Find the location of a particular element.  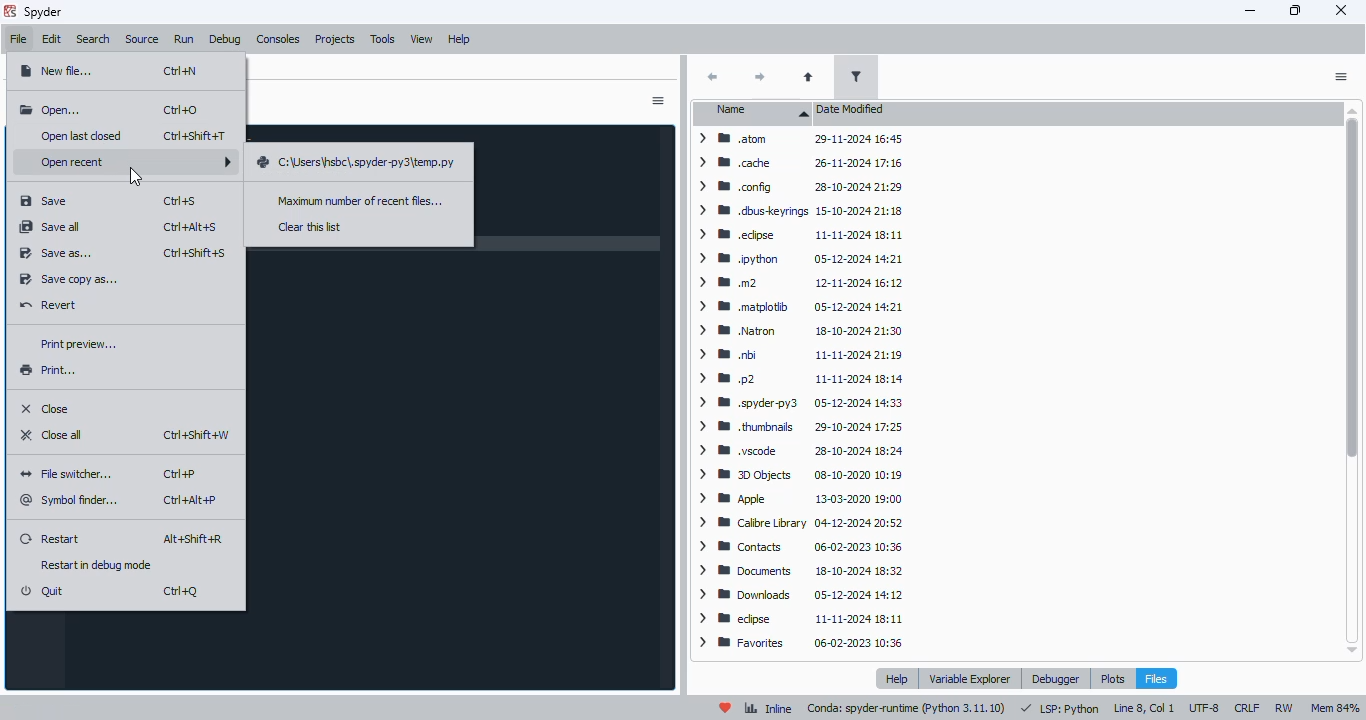

clear this list is located at coordinates (310, 227).